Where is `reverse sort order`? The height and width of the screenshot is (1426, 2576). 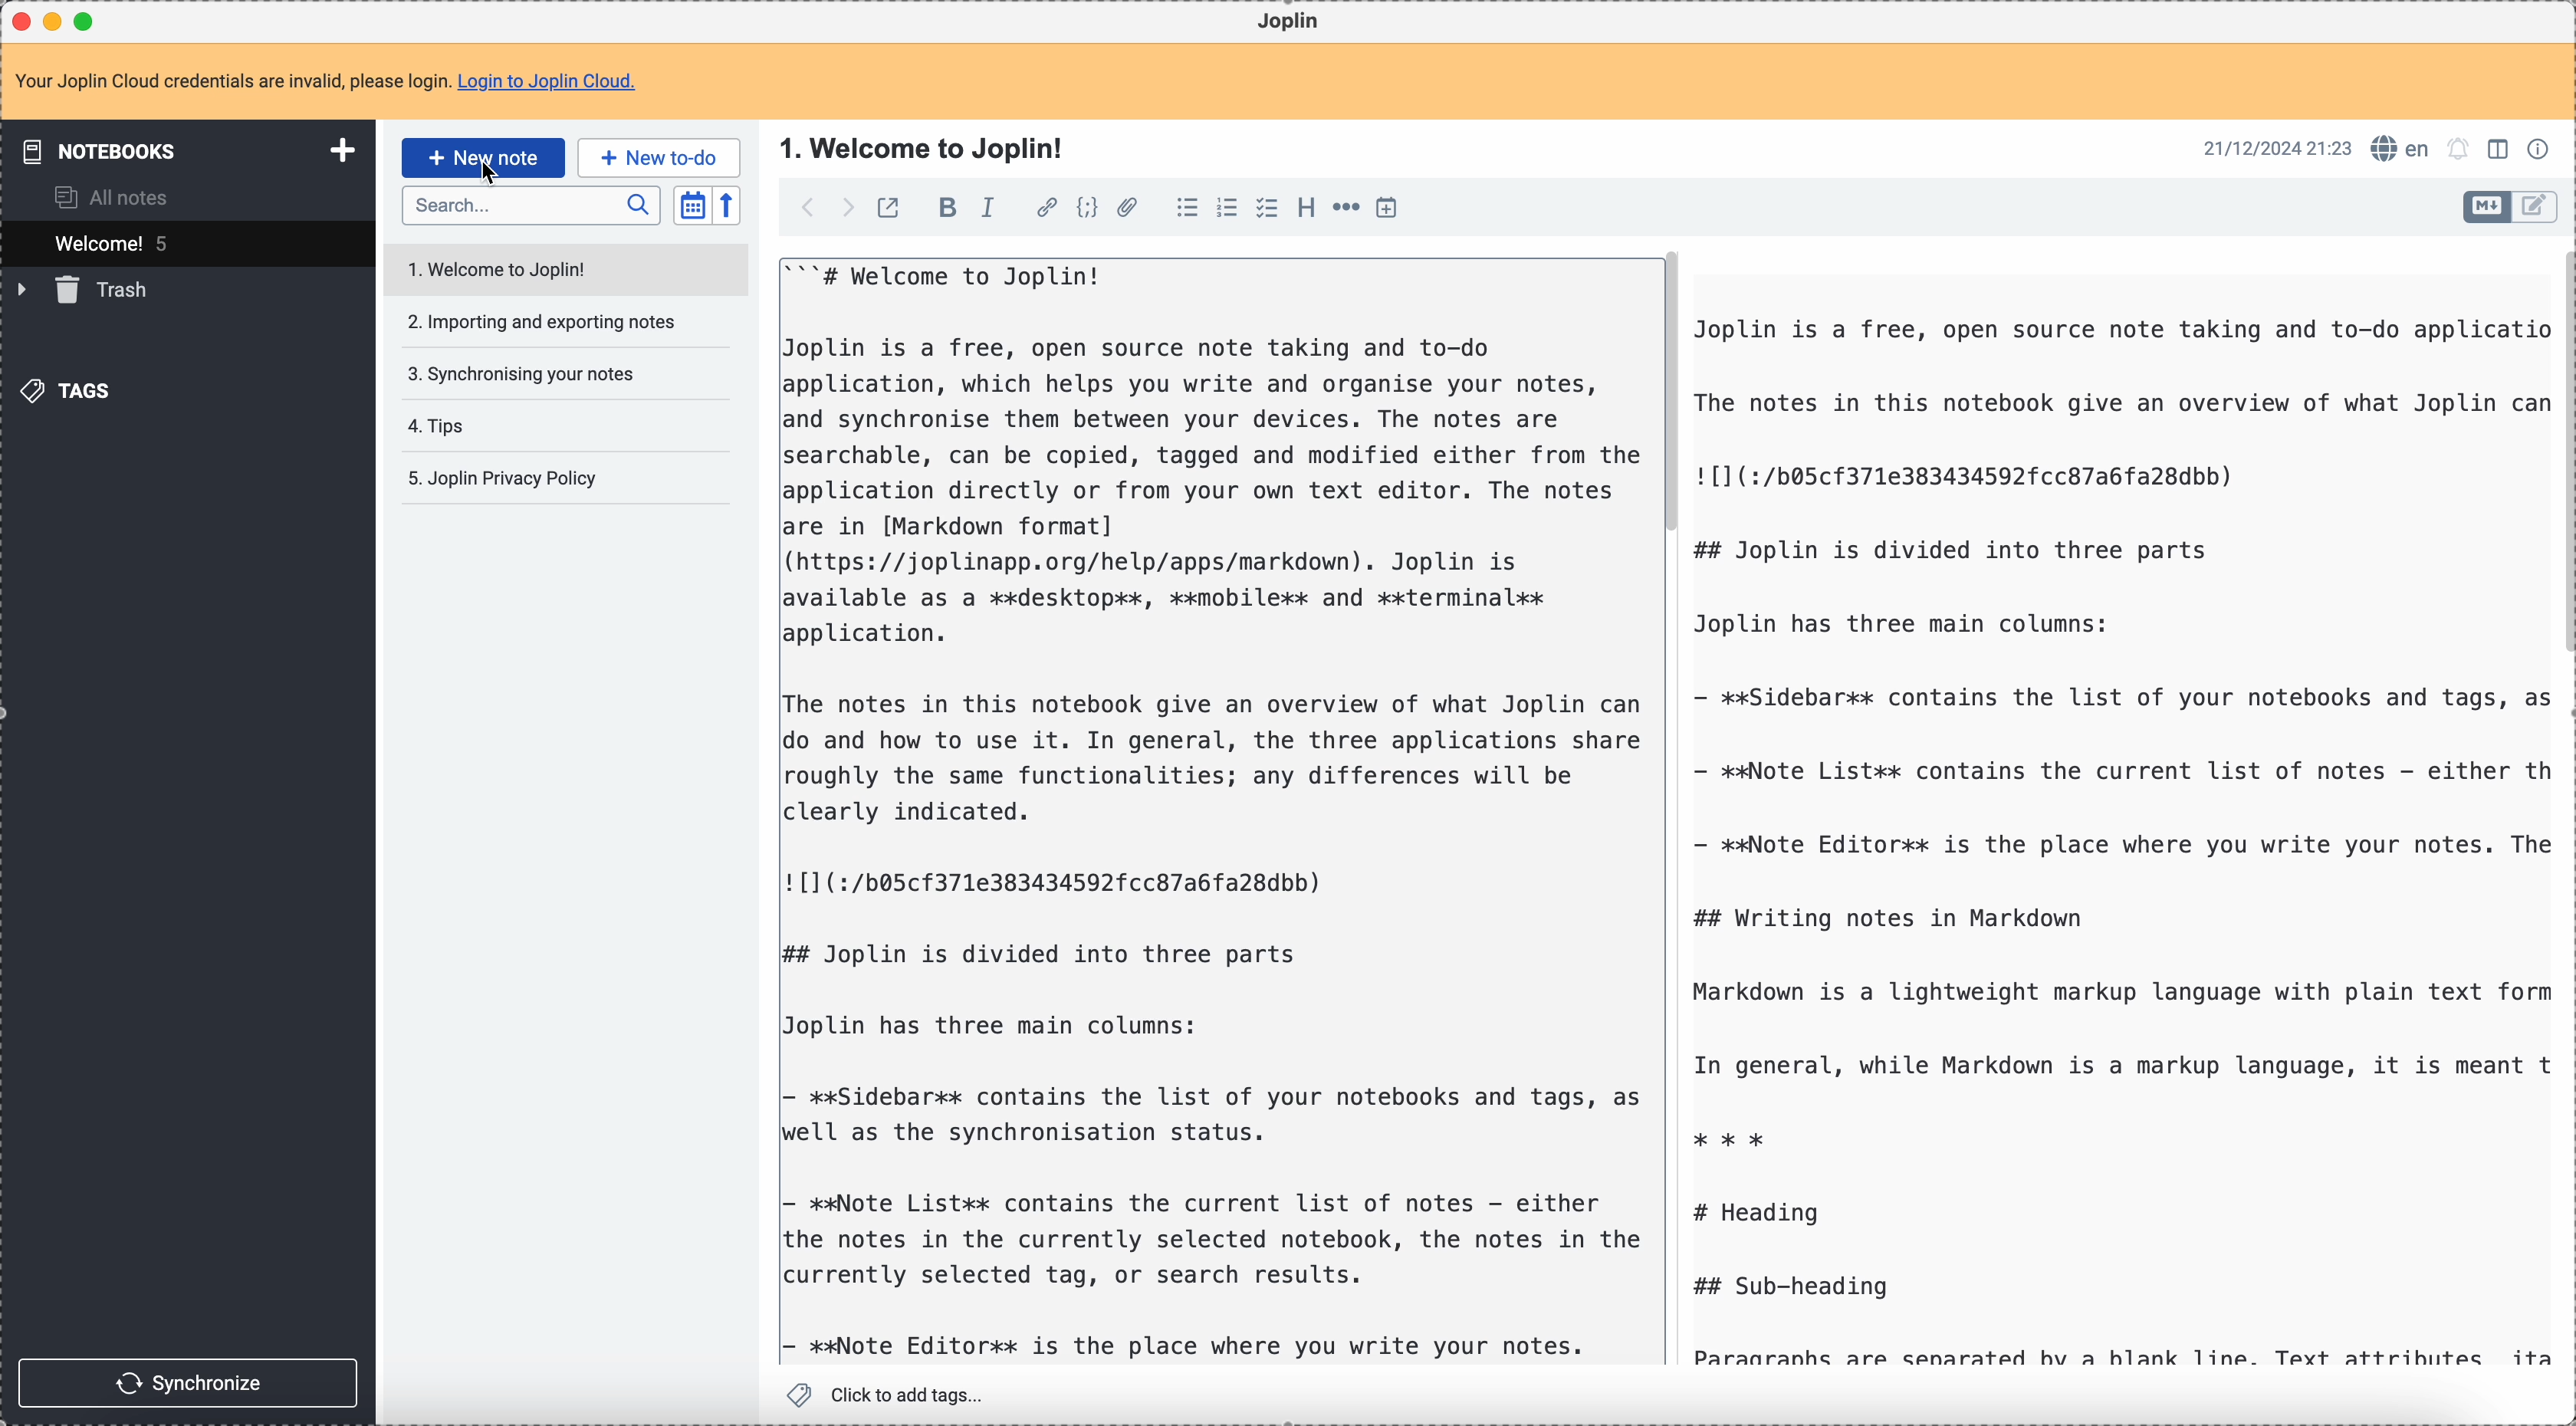
reverse sort order is located at coordinates (726, 207).